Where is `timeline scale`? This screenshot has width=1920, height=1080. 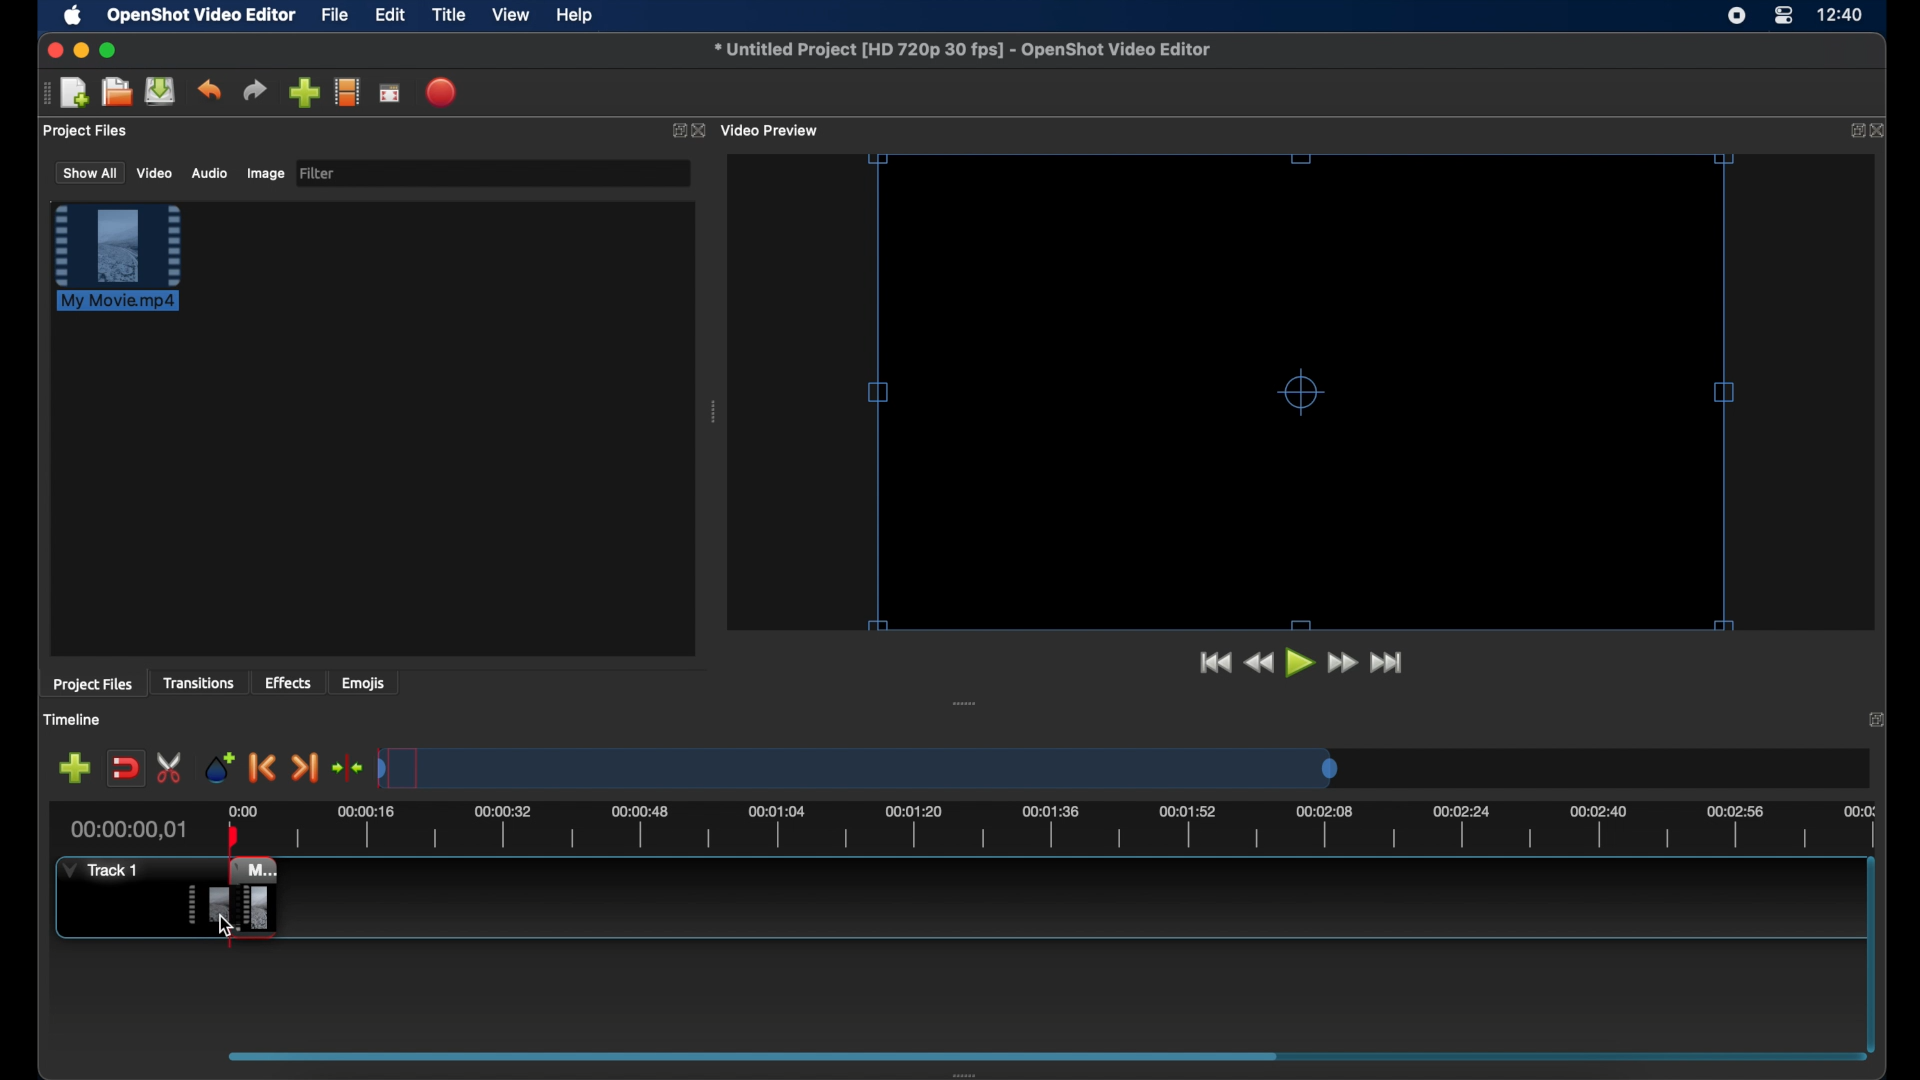
timeline scale is located at coordinates (860, 770).